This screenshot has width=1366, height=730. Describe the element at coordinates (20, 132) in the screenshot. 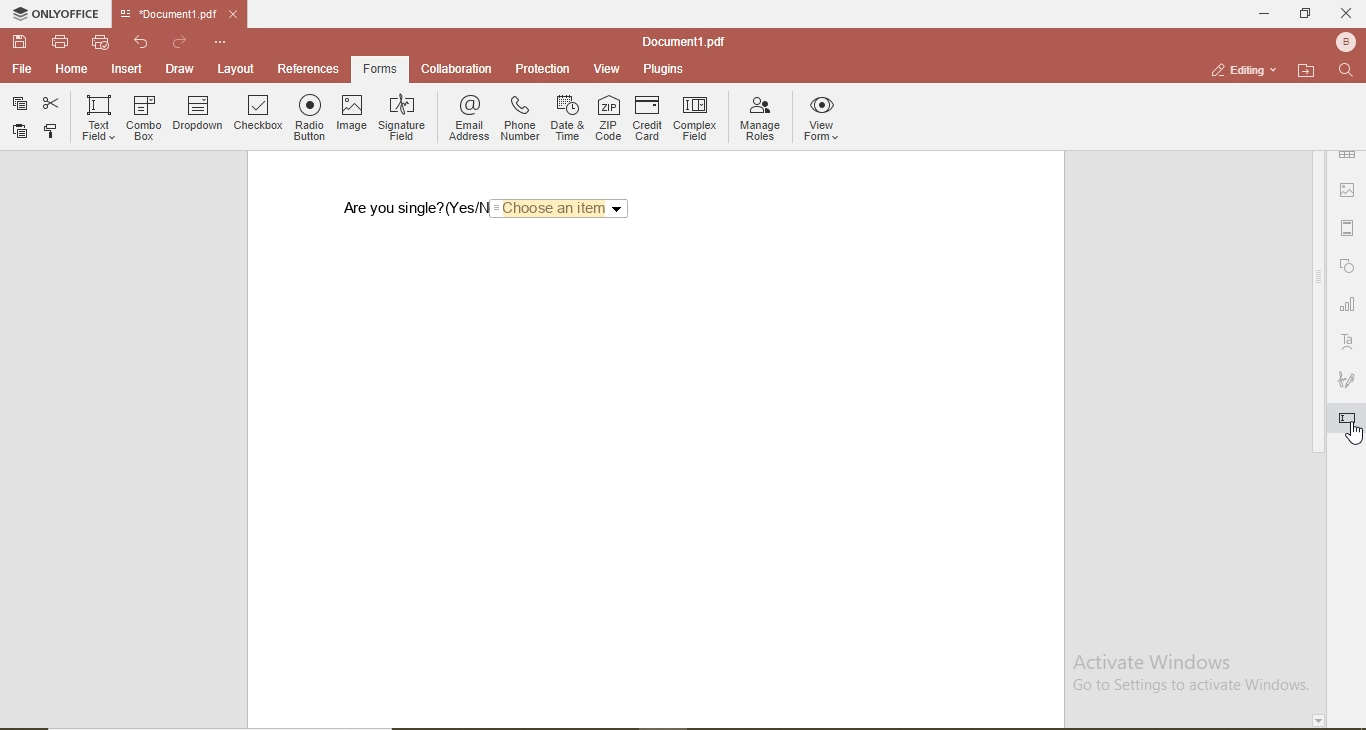

I see `paste` at that location.